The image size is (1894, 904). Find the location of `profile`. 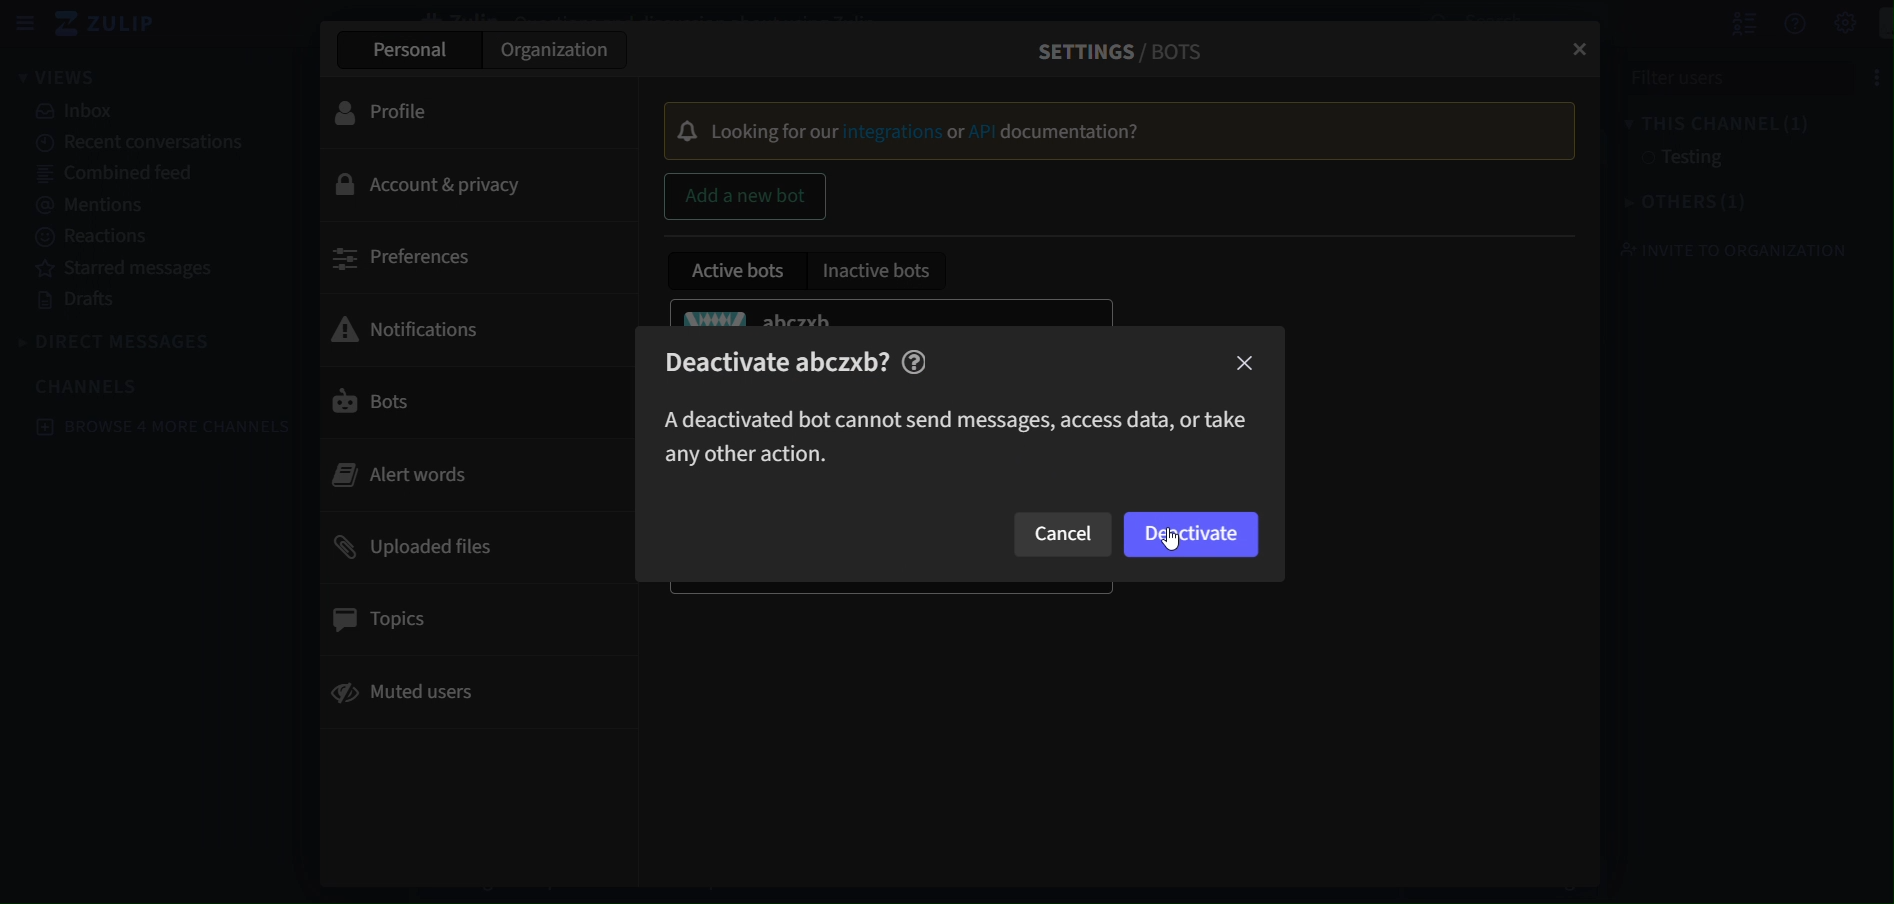

profile is located at coordinates (400, 112).